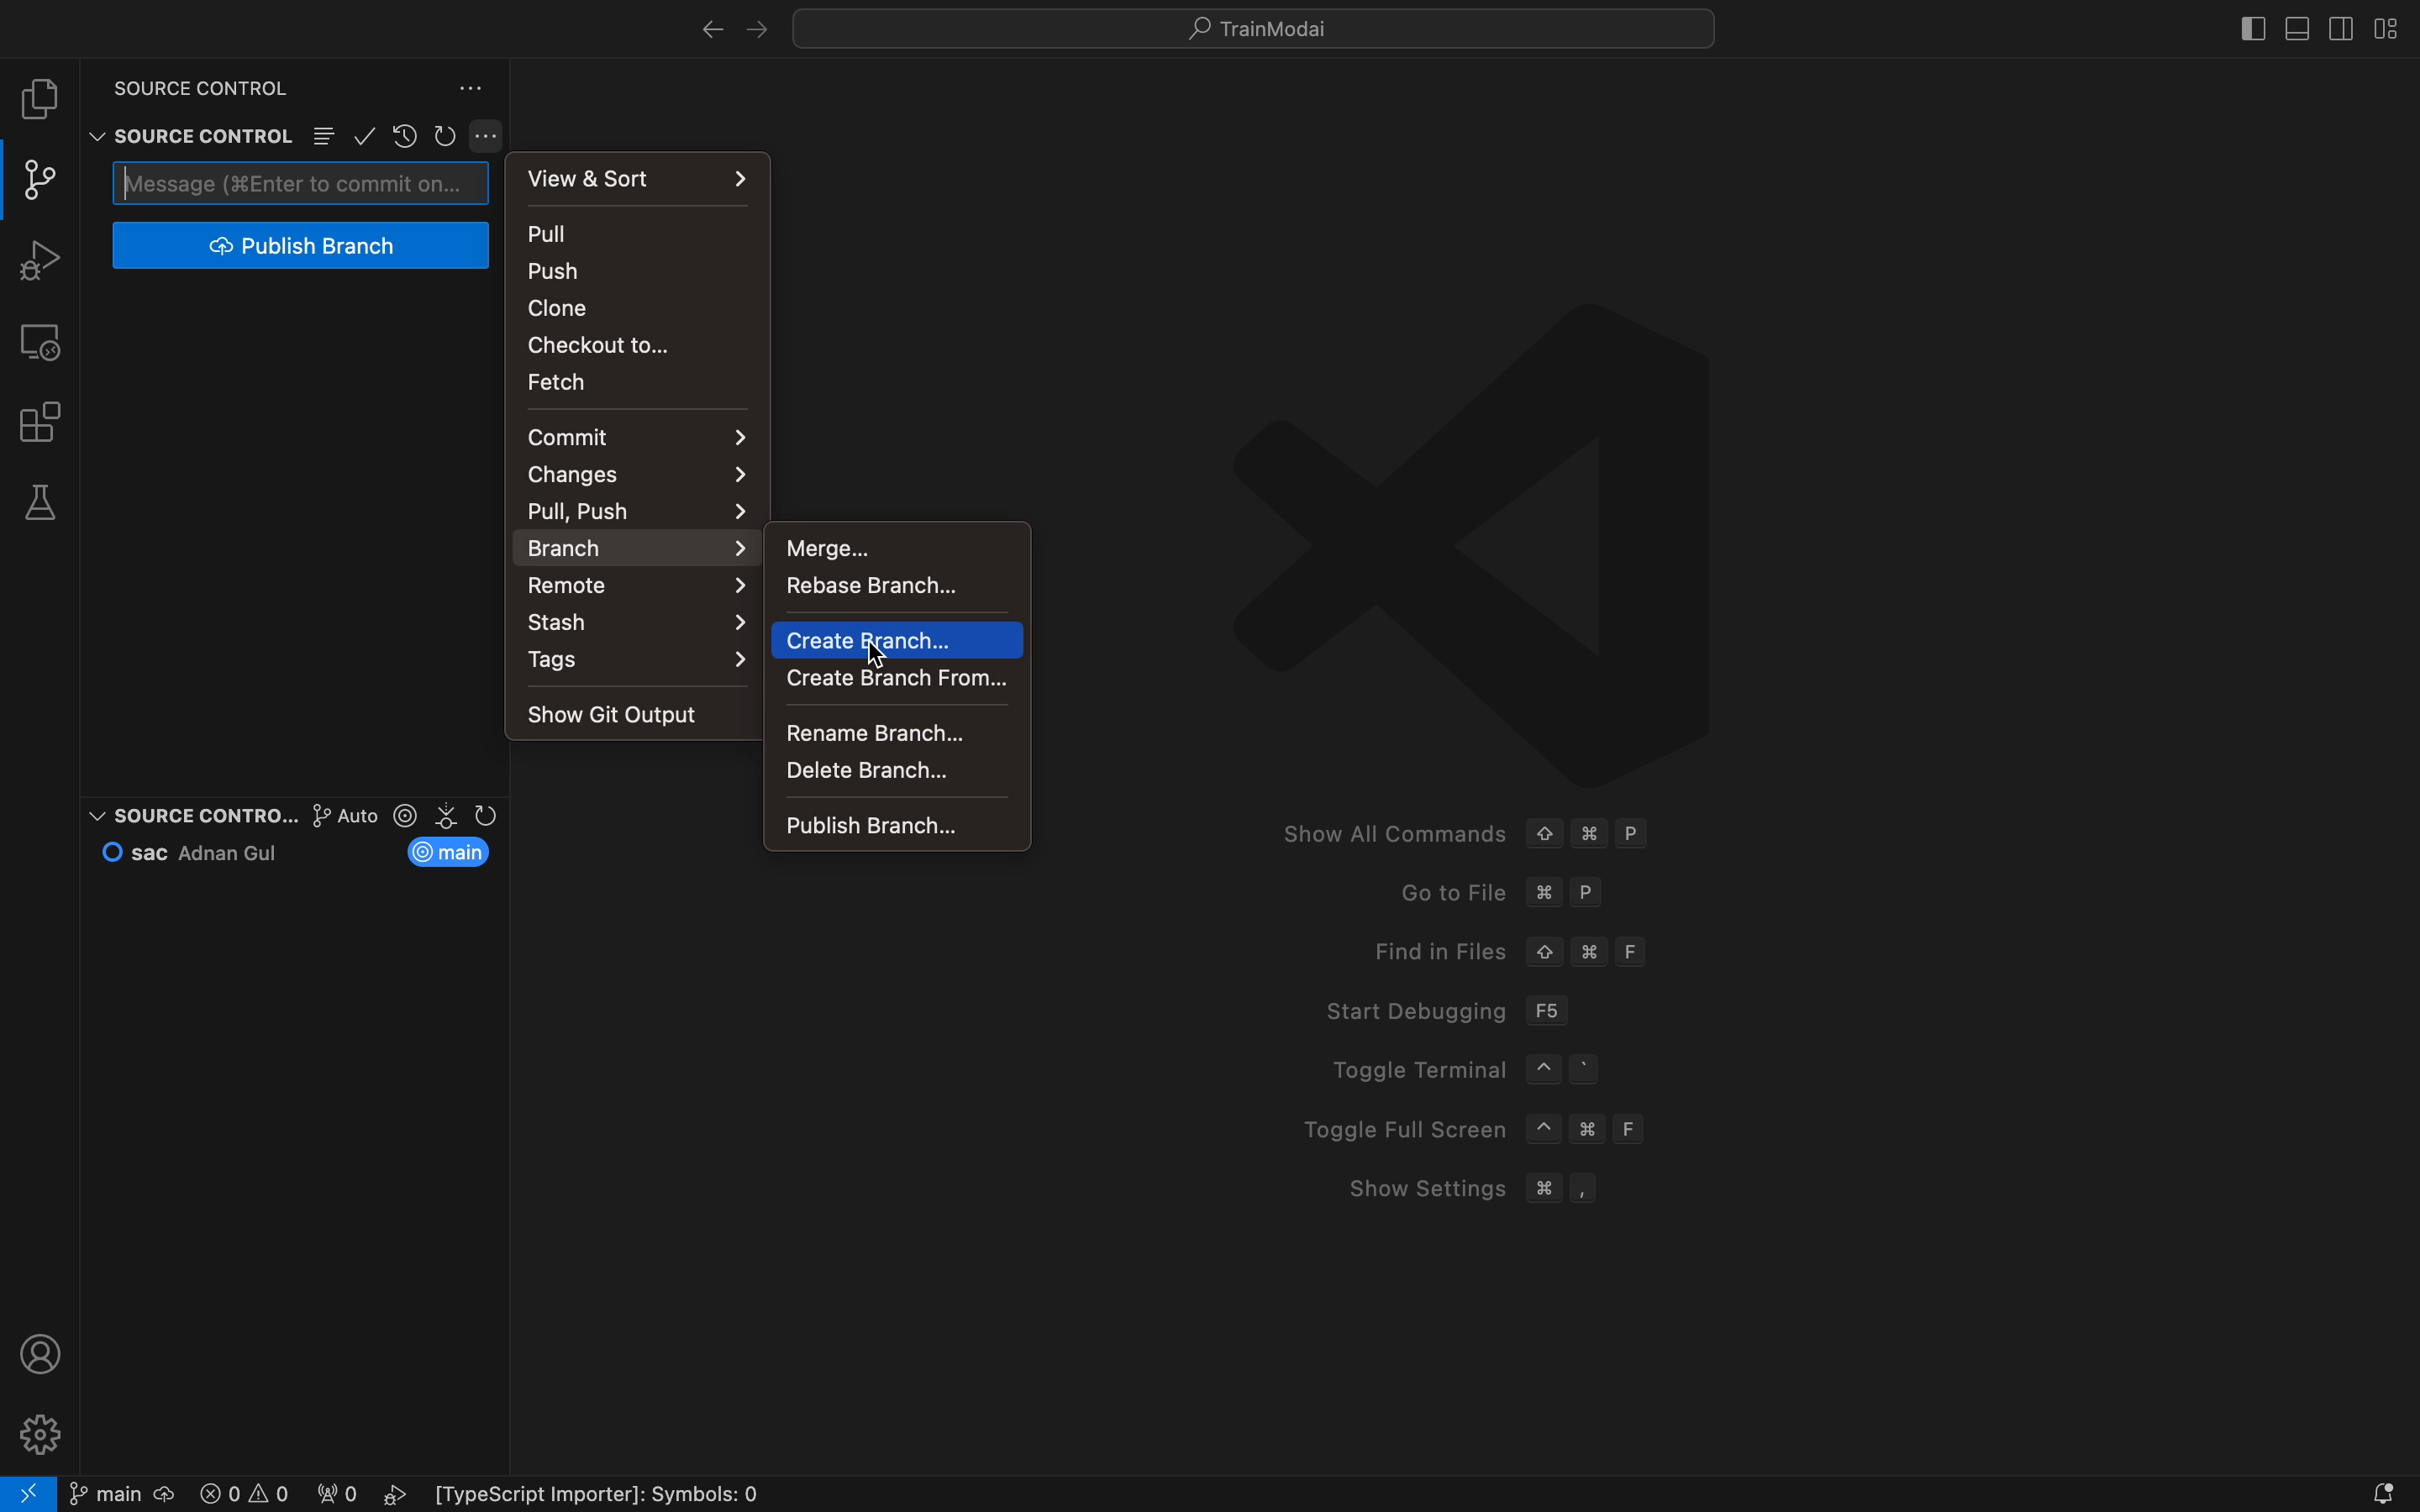 The height and width of the screenshot is (1512, 2420). Describe the element at coordinates (43, 99) in the screenshot. I see `file explore` at that location.